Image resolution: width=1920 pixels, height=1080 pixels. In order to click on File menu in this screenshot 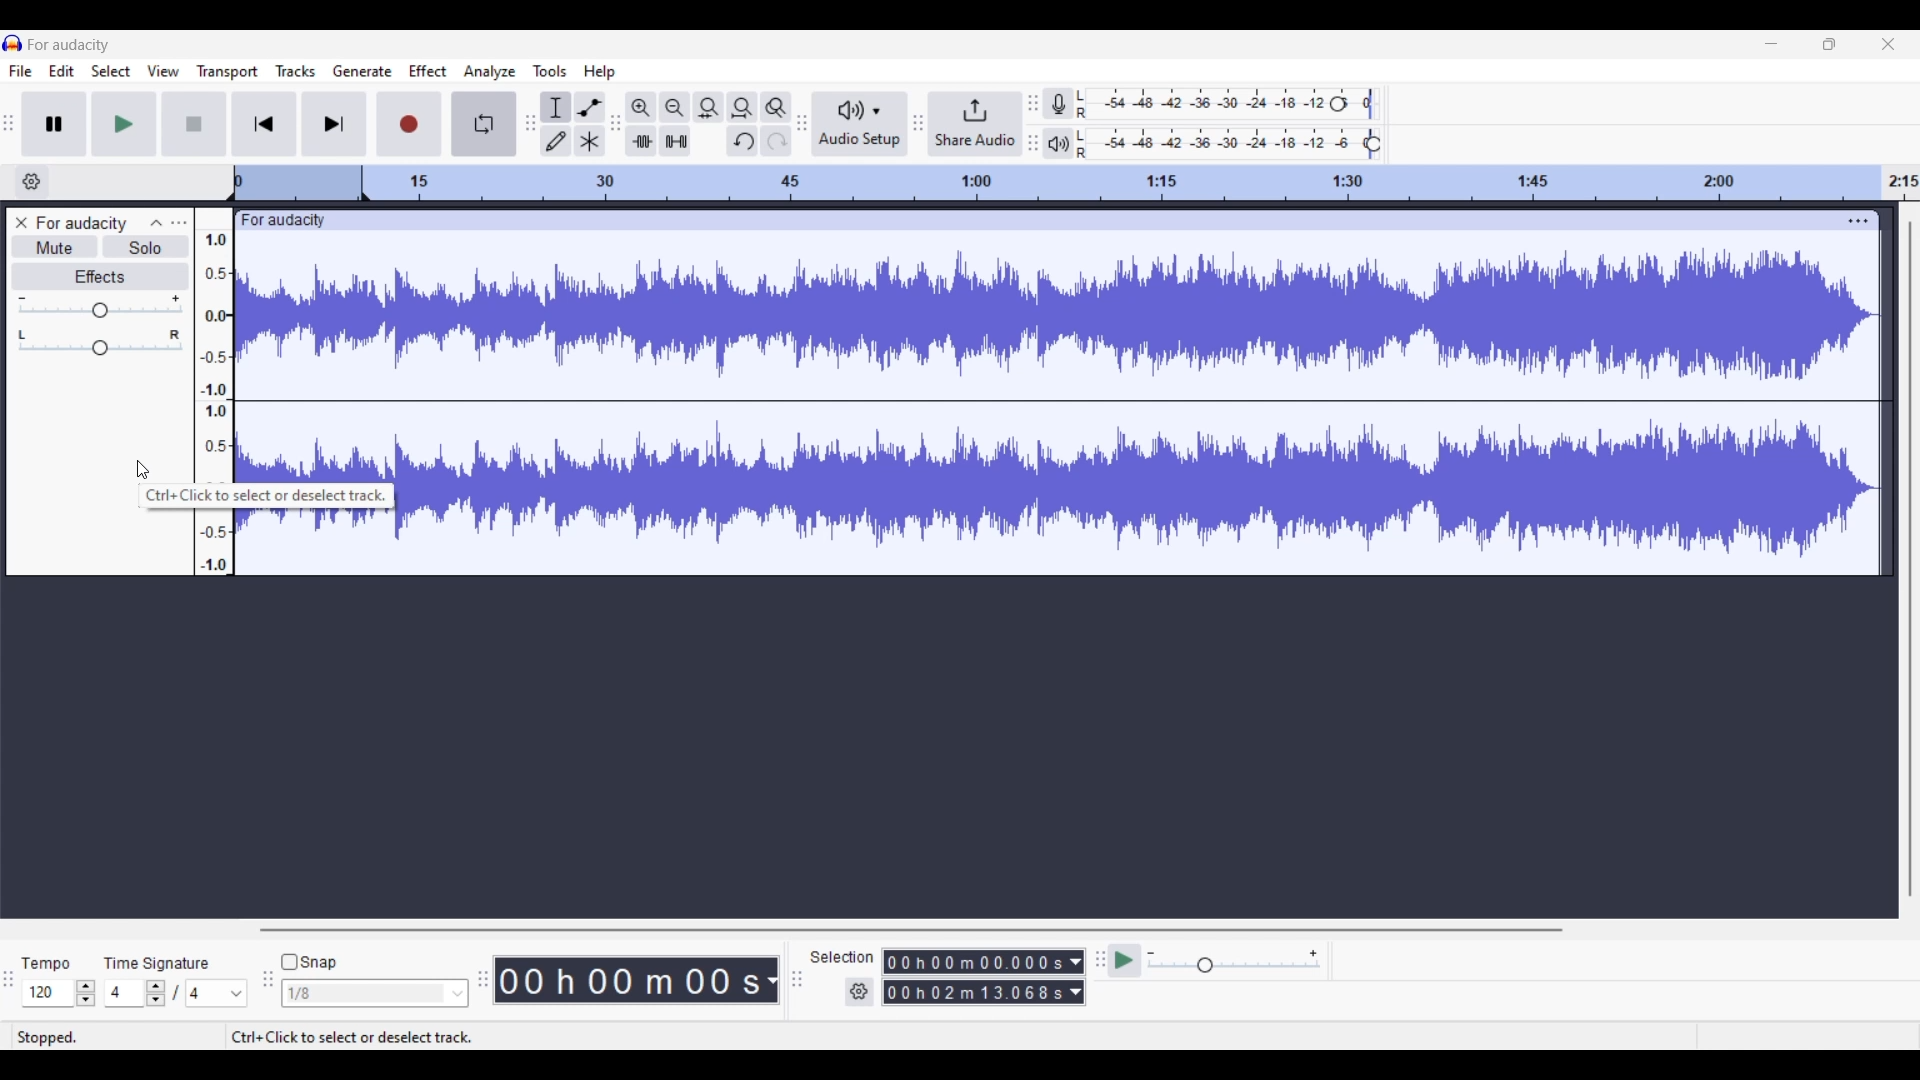, I will do `click(20, 72)`.